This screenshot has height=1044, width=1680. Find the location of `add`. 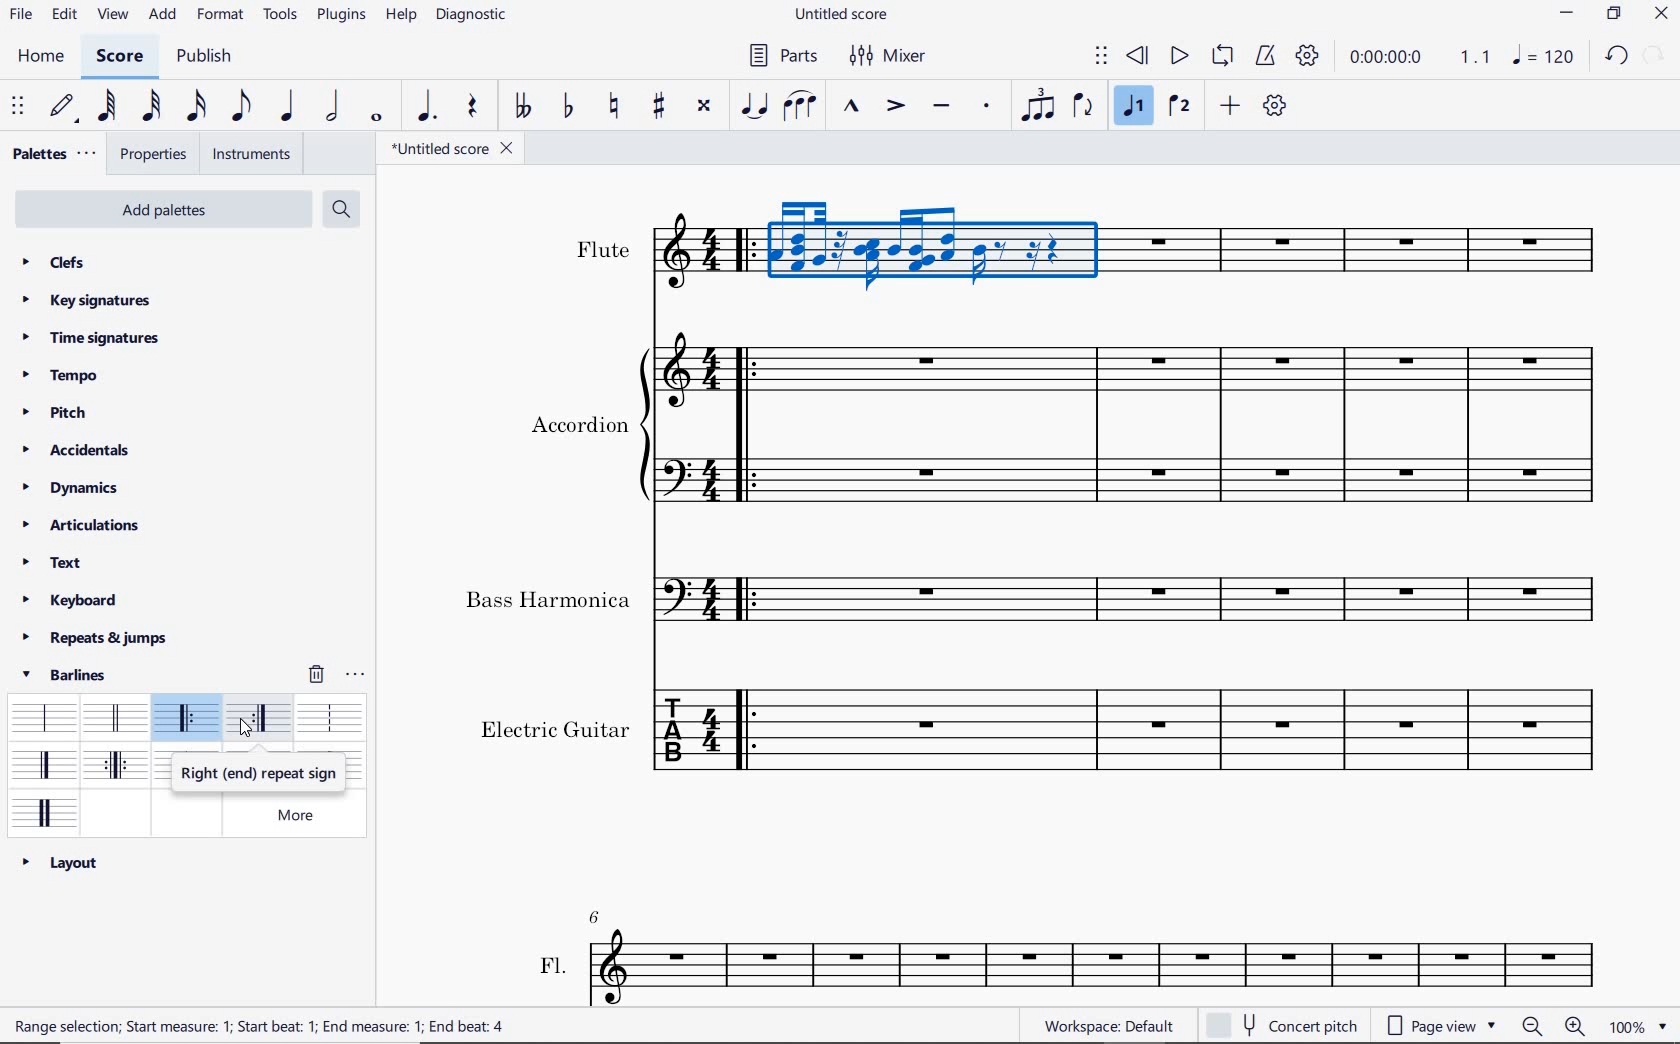

add is located at coordinates (1230, 105).